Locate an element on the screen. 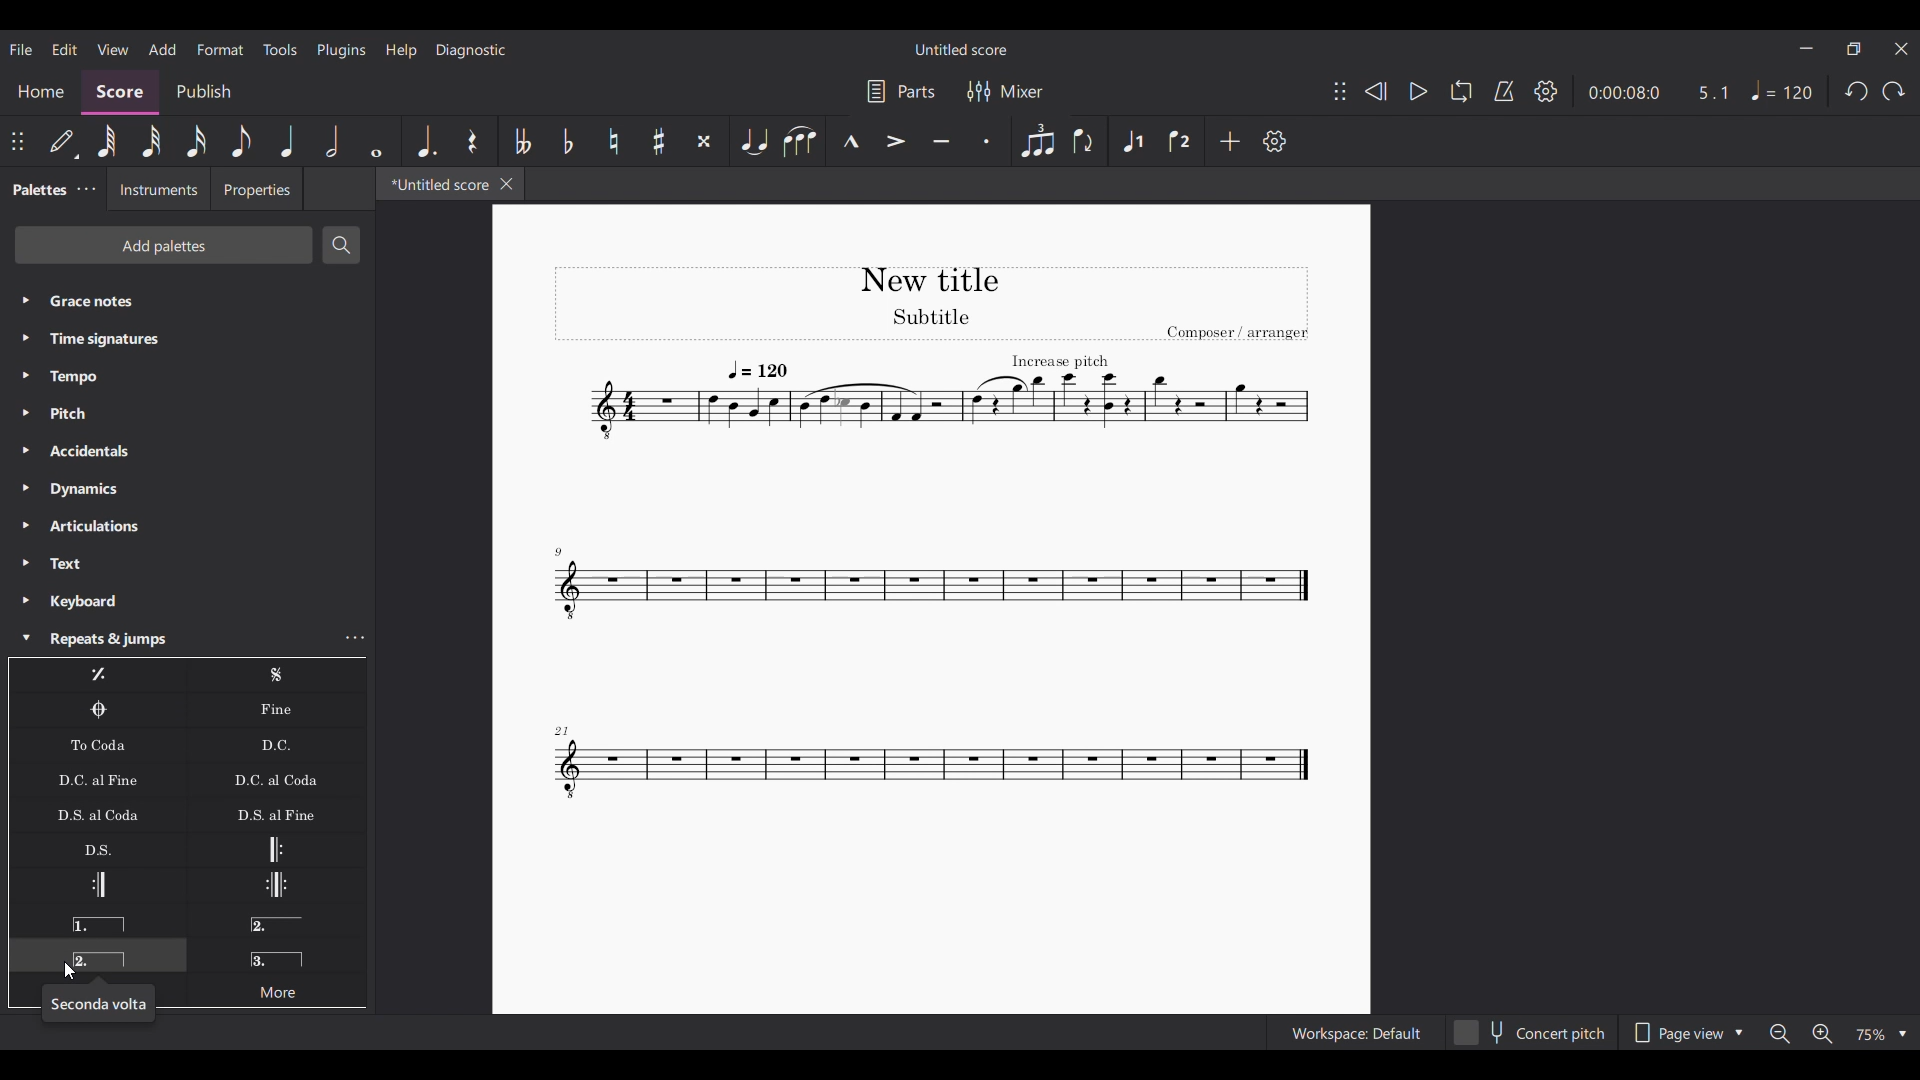 The width and height of the screenshot is (1920, 1080). Properties is located at coordinates (256, 189).